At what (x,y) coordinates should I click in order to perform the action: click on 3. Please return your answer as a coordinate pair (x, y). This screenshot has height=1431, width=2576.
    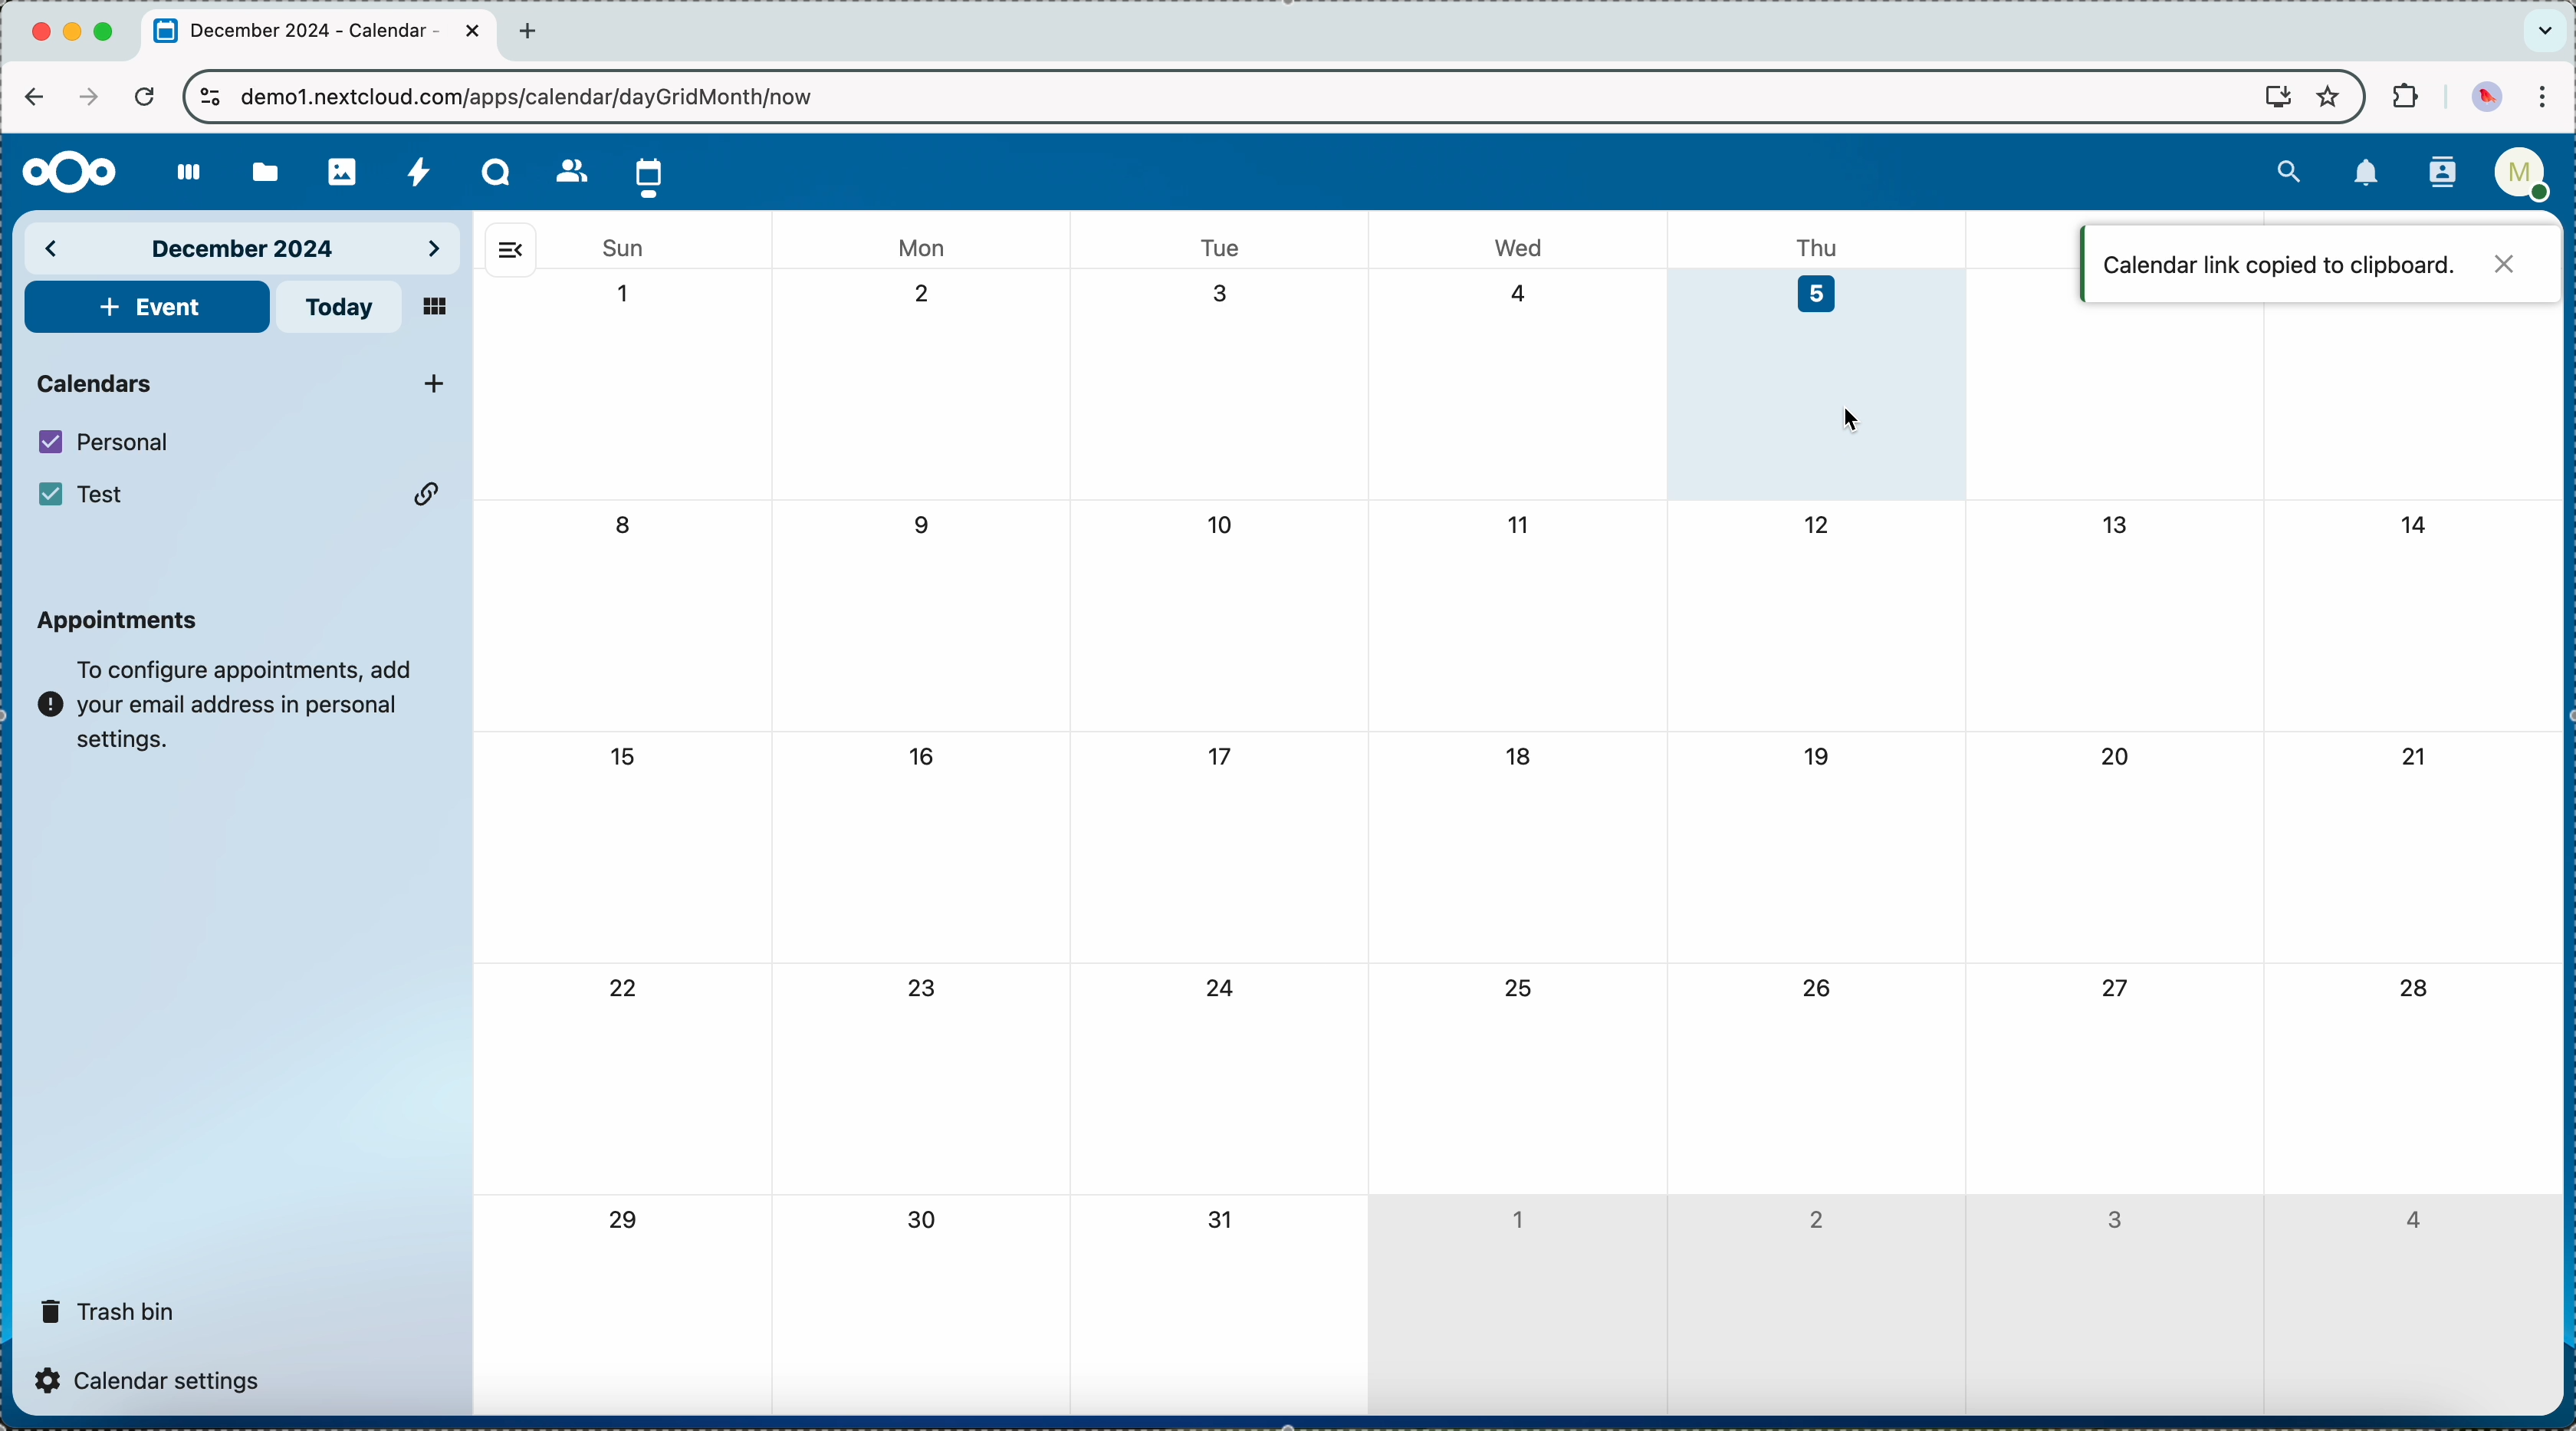
    Looking at the image, I should click on (2114, 1221).